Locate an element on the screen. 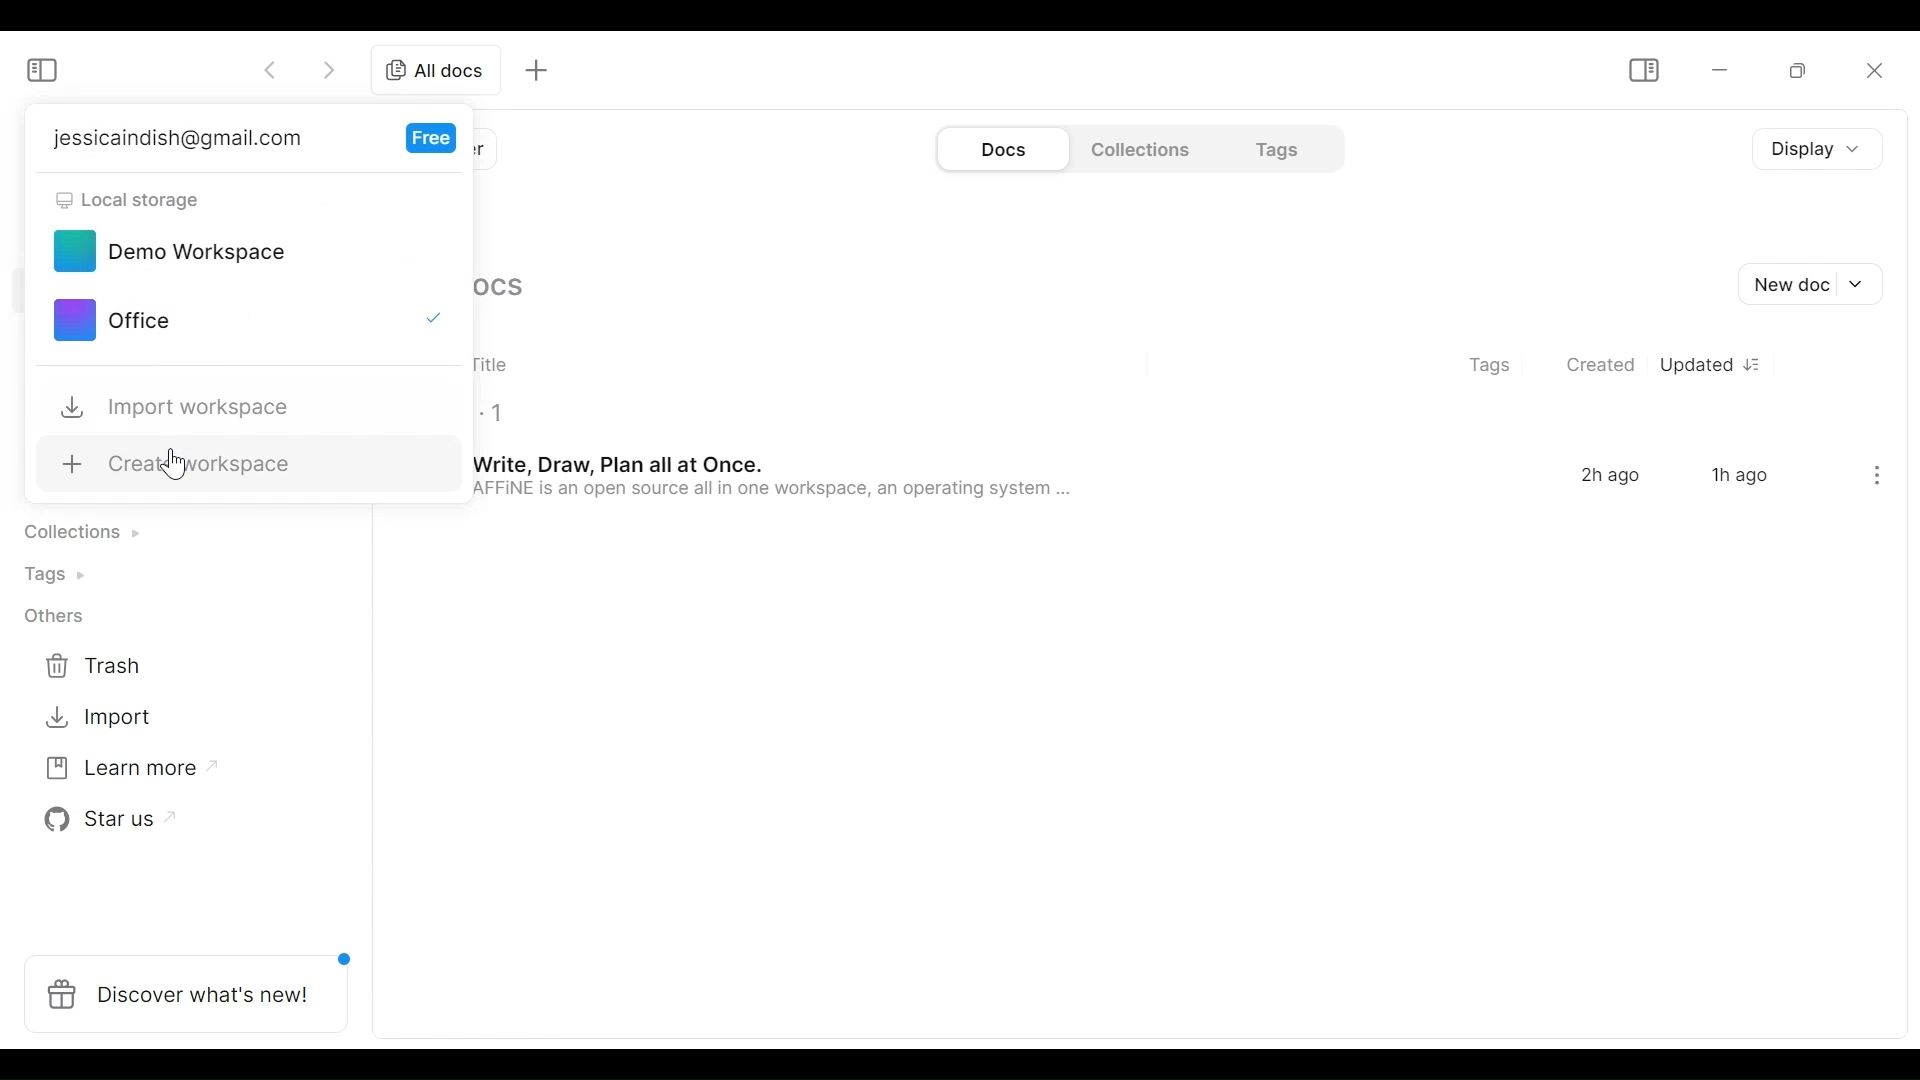 This screenshot has width=1920, height=1080. Tags is located at coordinates (44, 573).